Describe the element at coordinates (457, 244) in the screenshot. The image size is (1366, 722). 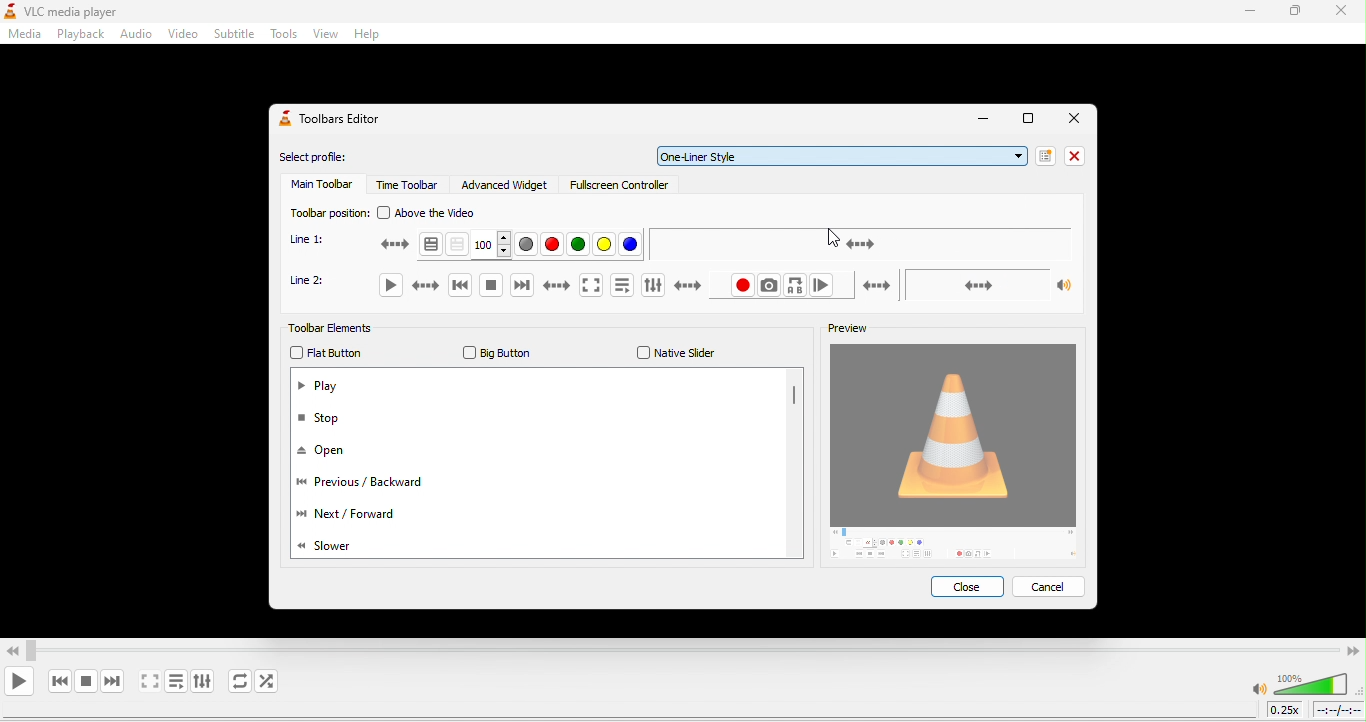
I see `toggle transparency` at that location.